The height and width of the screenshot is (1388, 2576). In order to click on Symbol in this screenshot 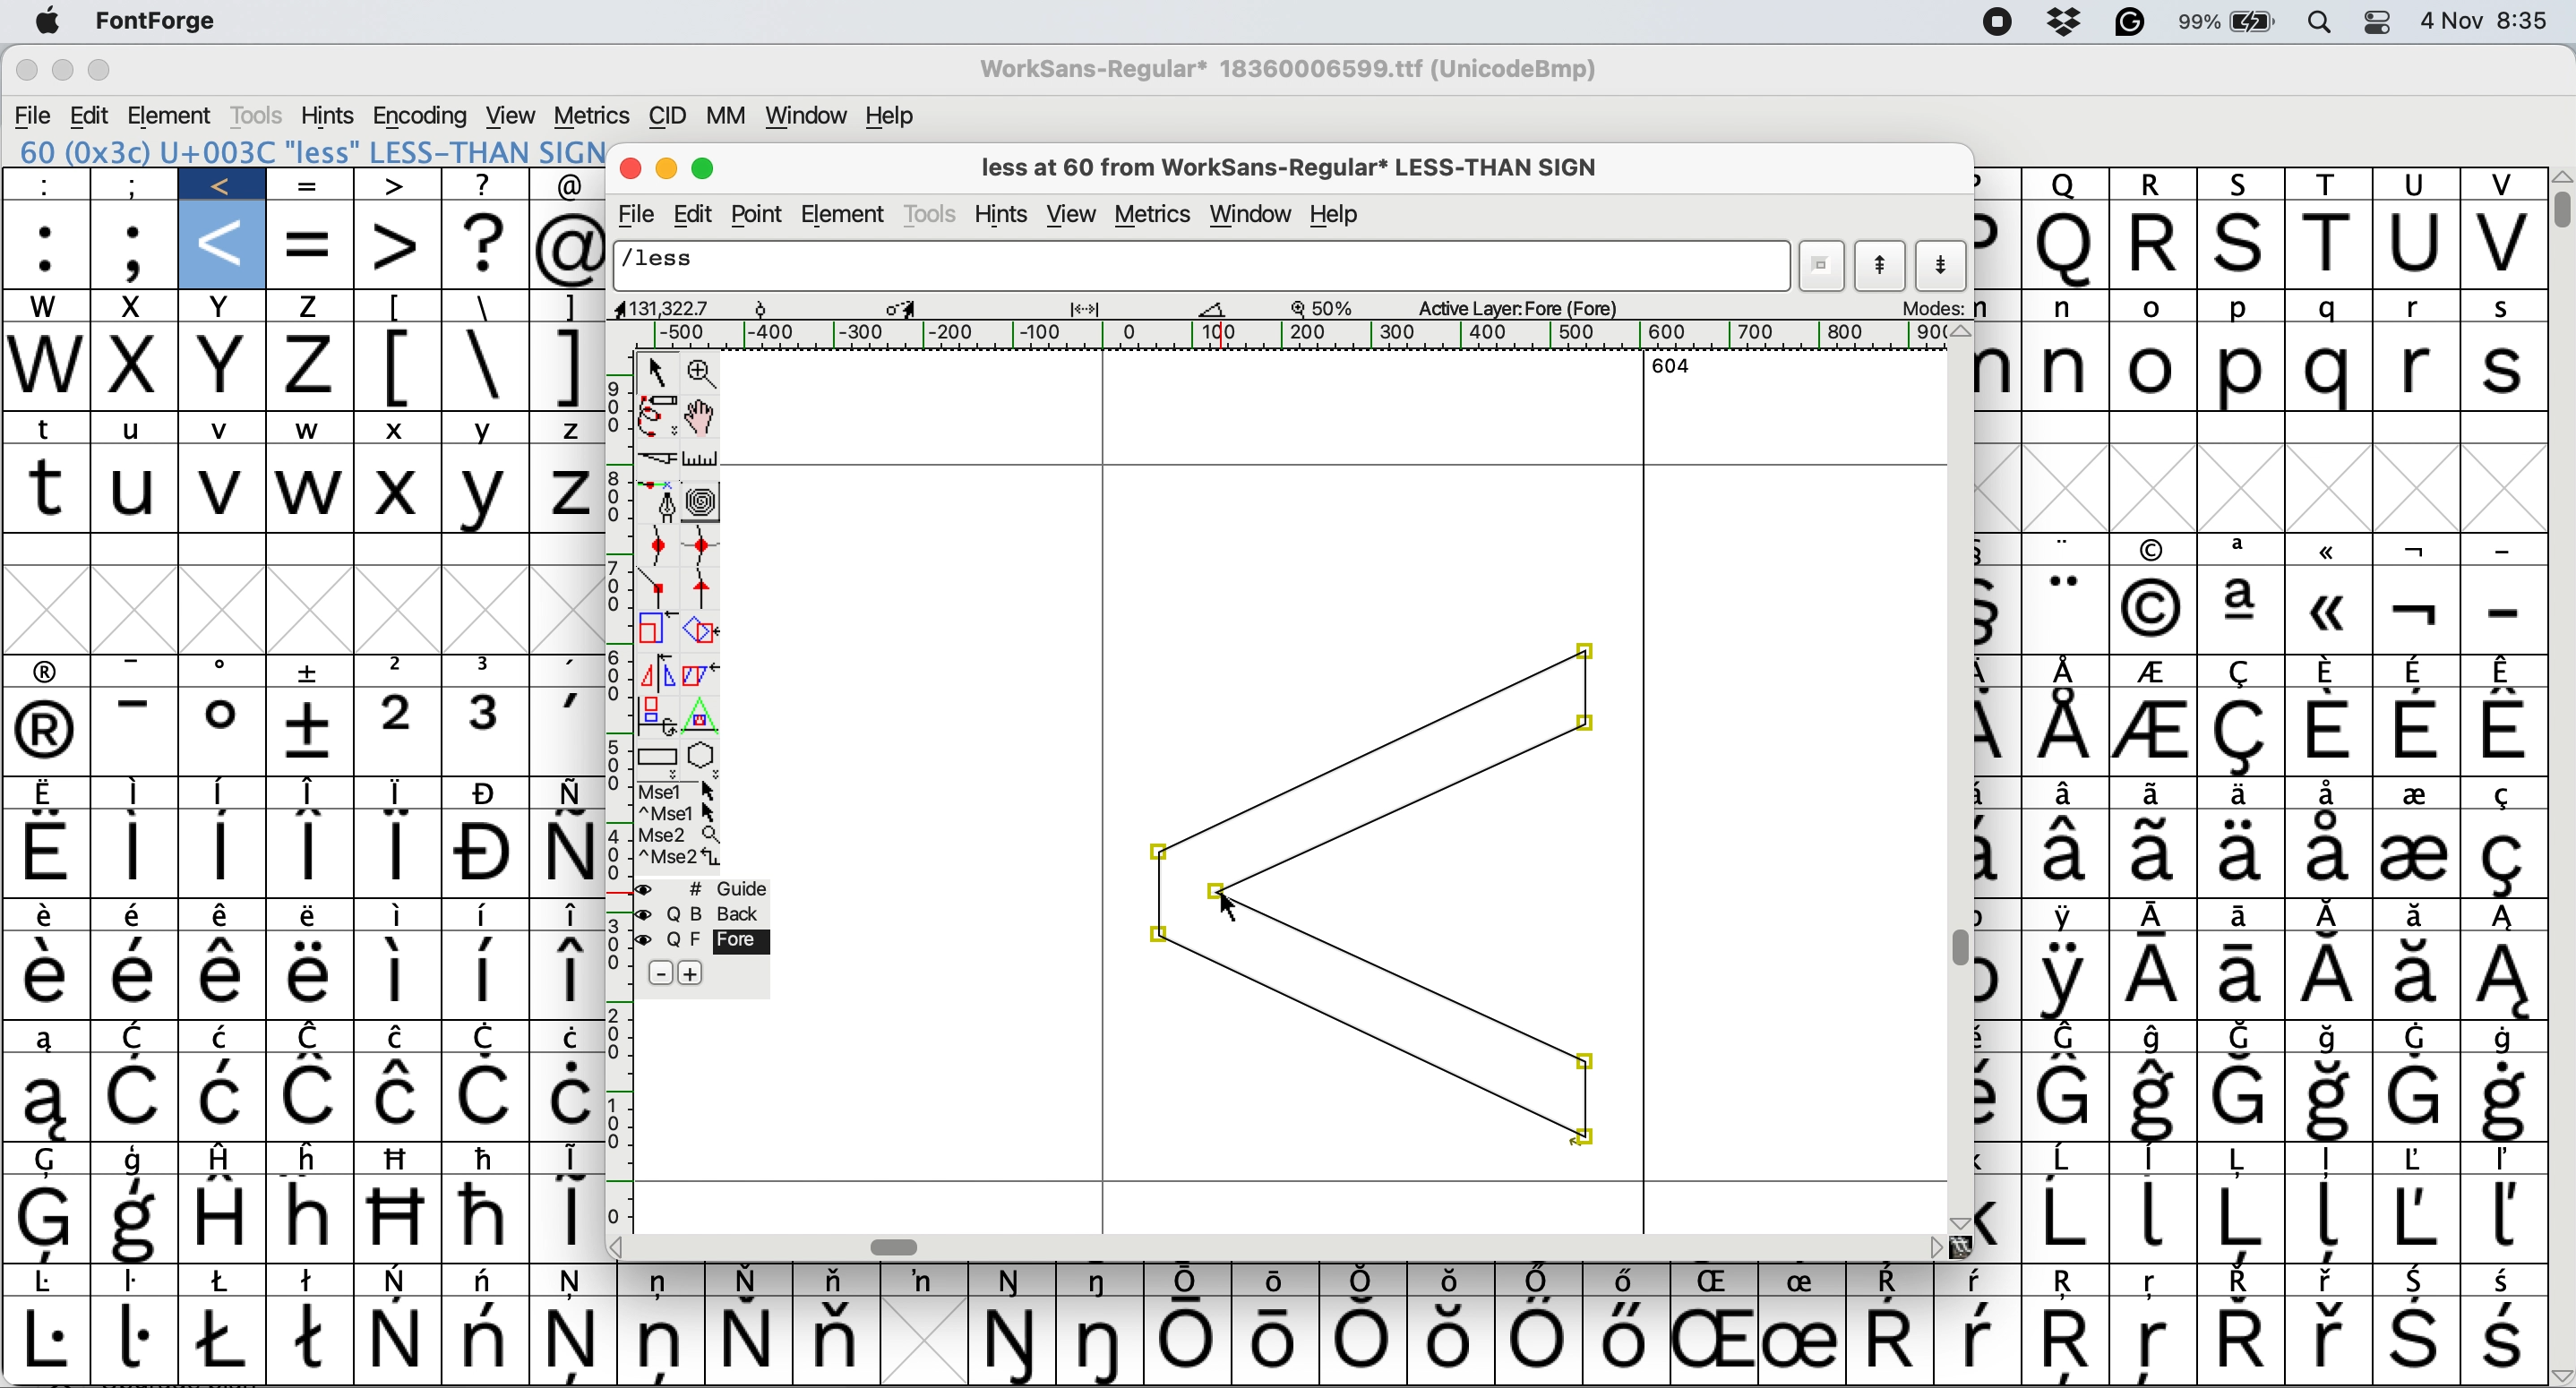, I will do `click(223, 733)`.